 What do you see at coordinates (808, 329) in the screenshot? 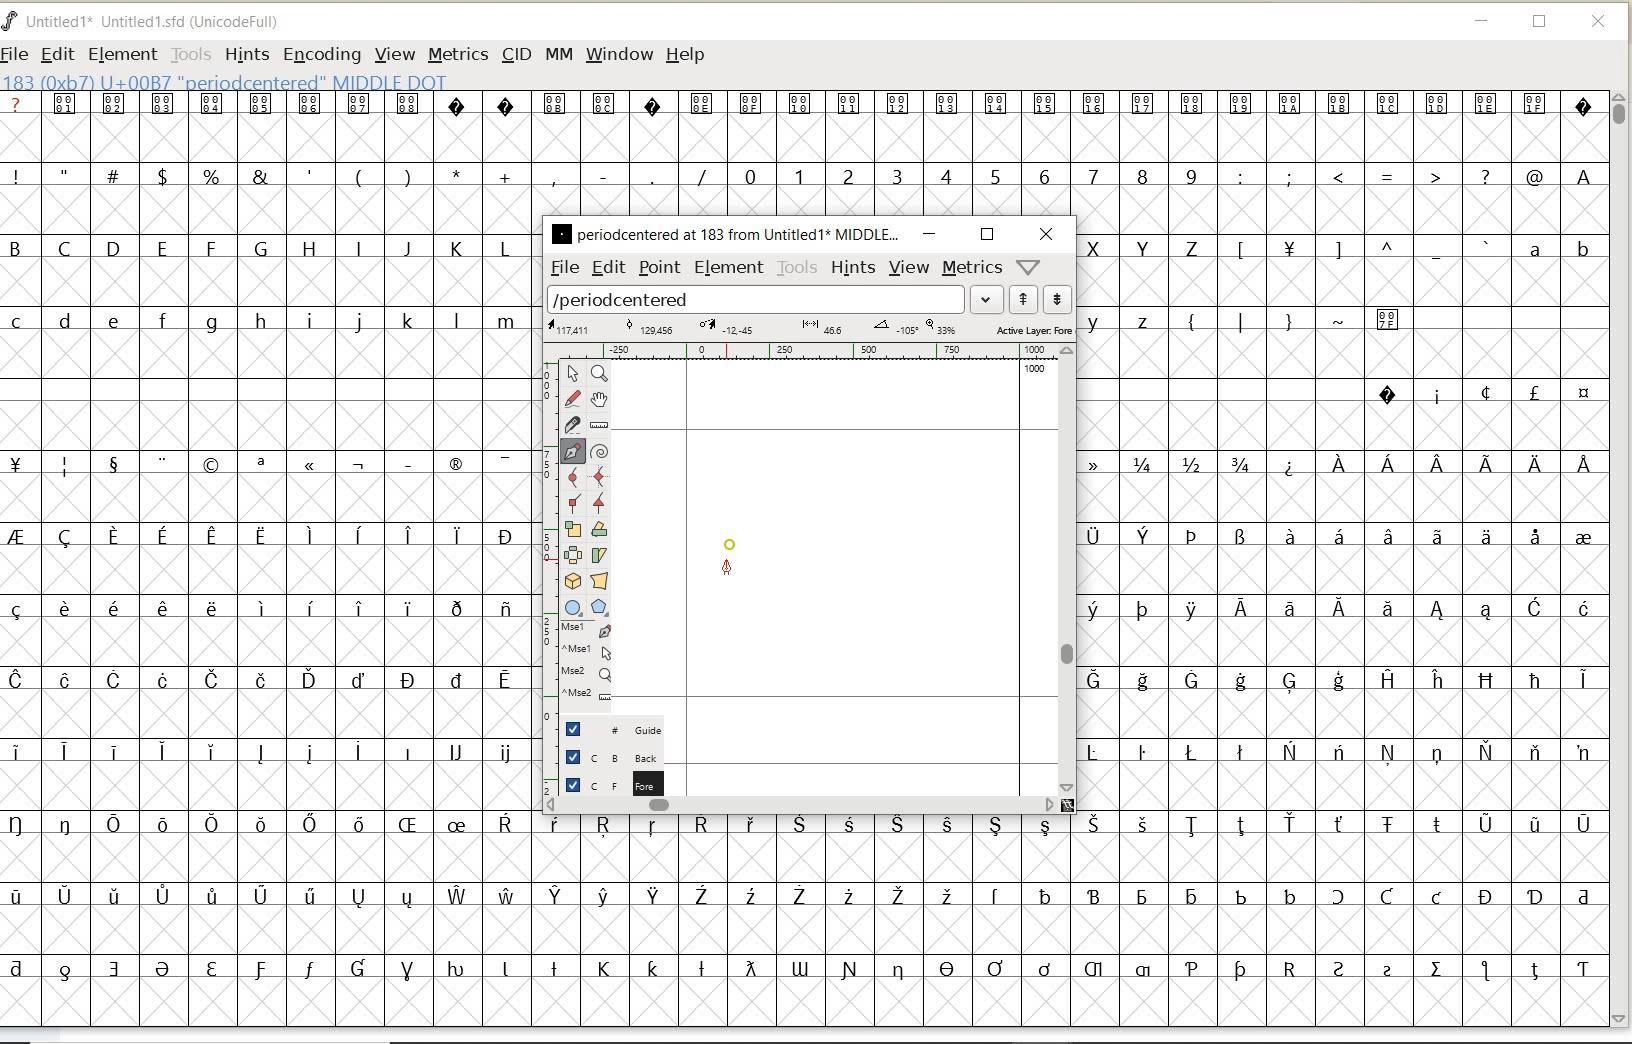
I see `active layer` at bounding box center [808, 329].